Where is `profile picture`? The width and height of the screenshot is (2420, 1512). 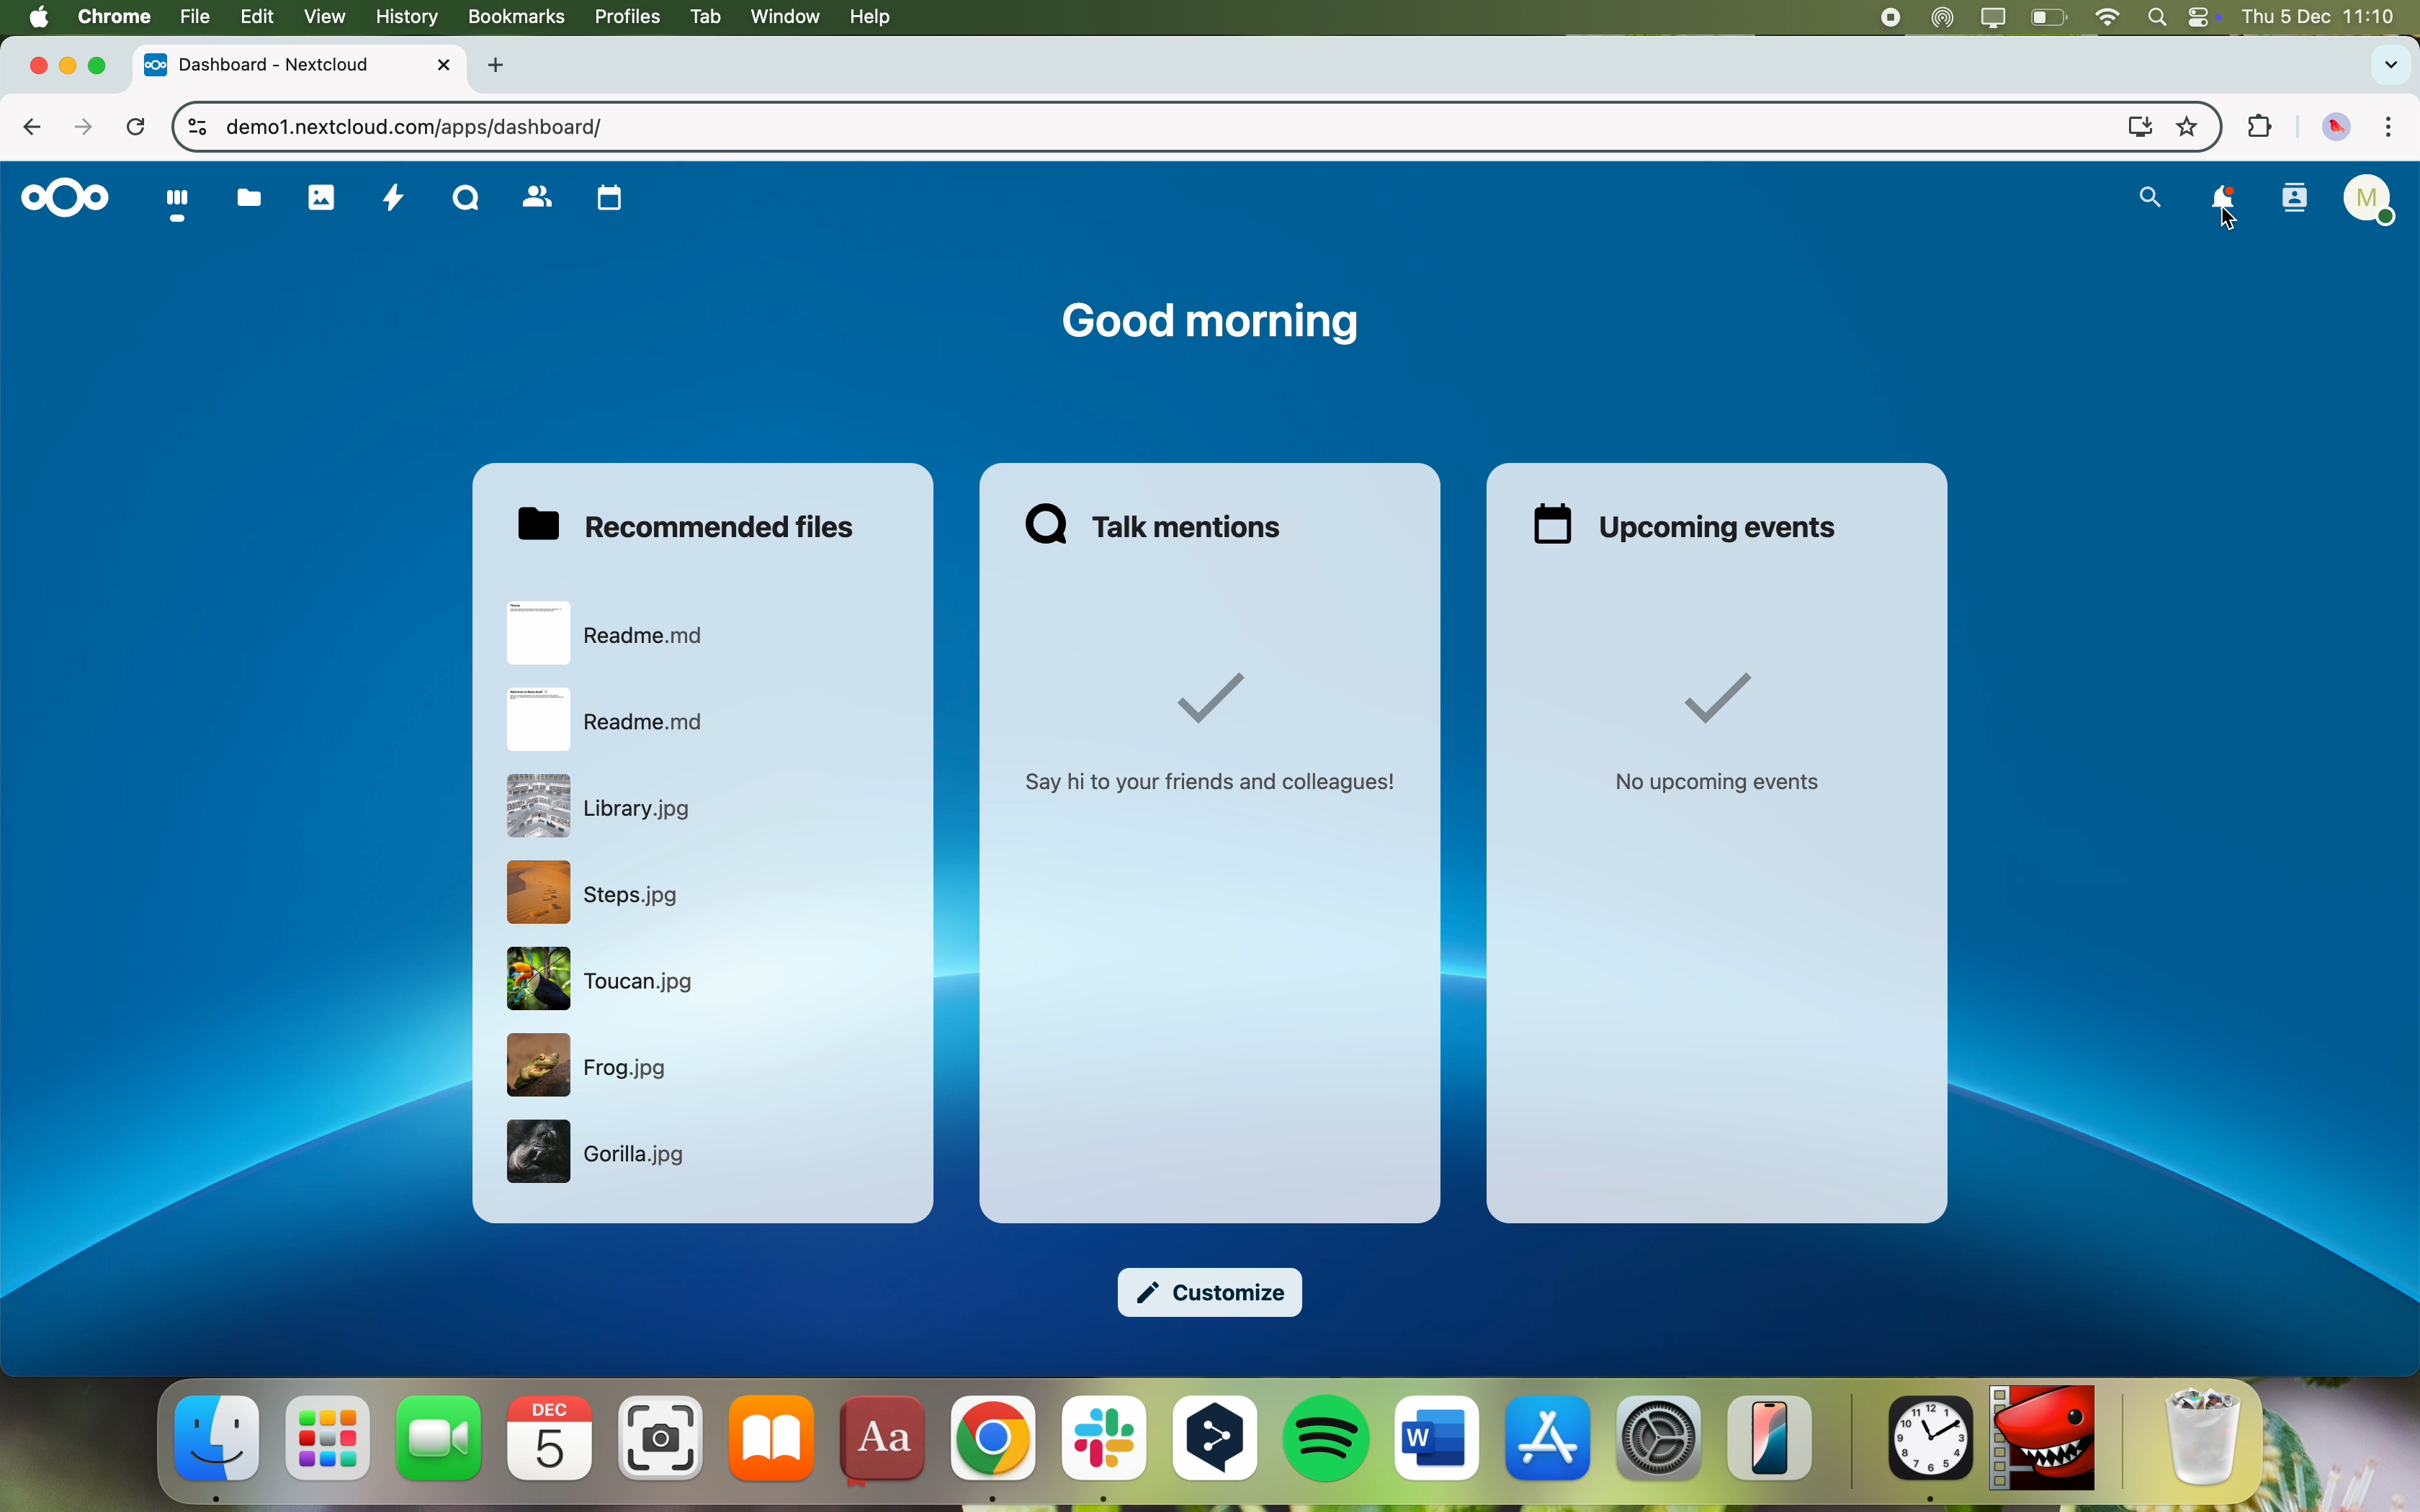 profile picture is located at coordinates (2337, 129).